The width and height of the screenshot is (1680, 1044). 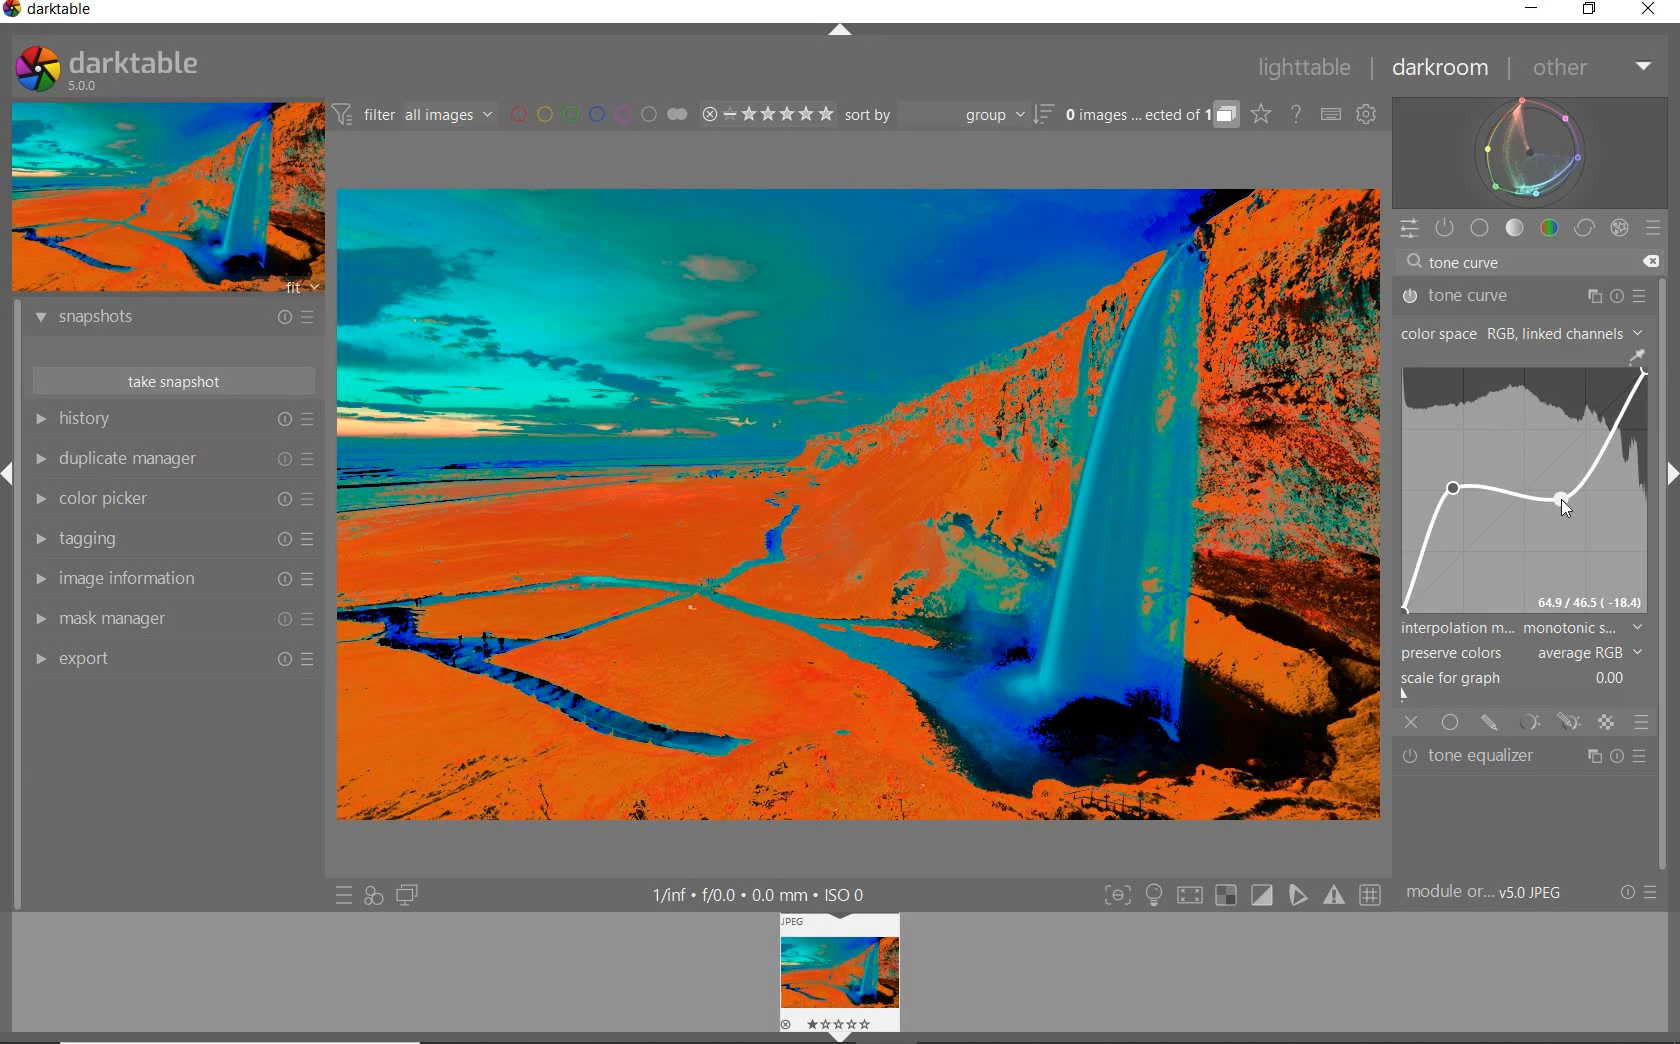 I want to click on Expand/Collapse, so click(x=859, y=1037).